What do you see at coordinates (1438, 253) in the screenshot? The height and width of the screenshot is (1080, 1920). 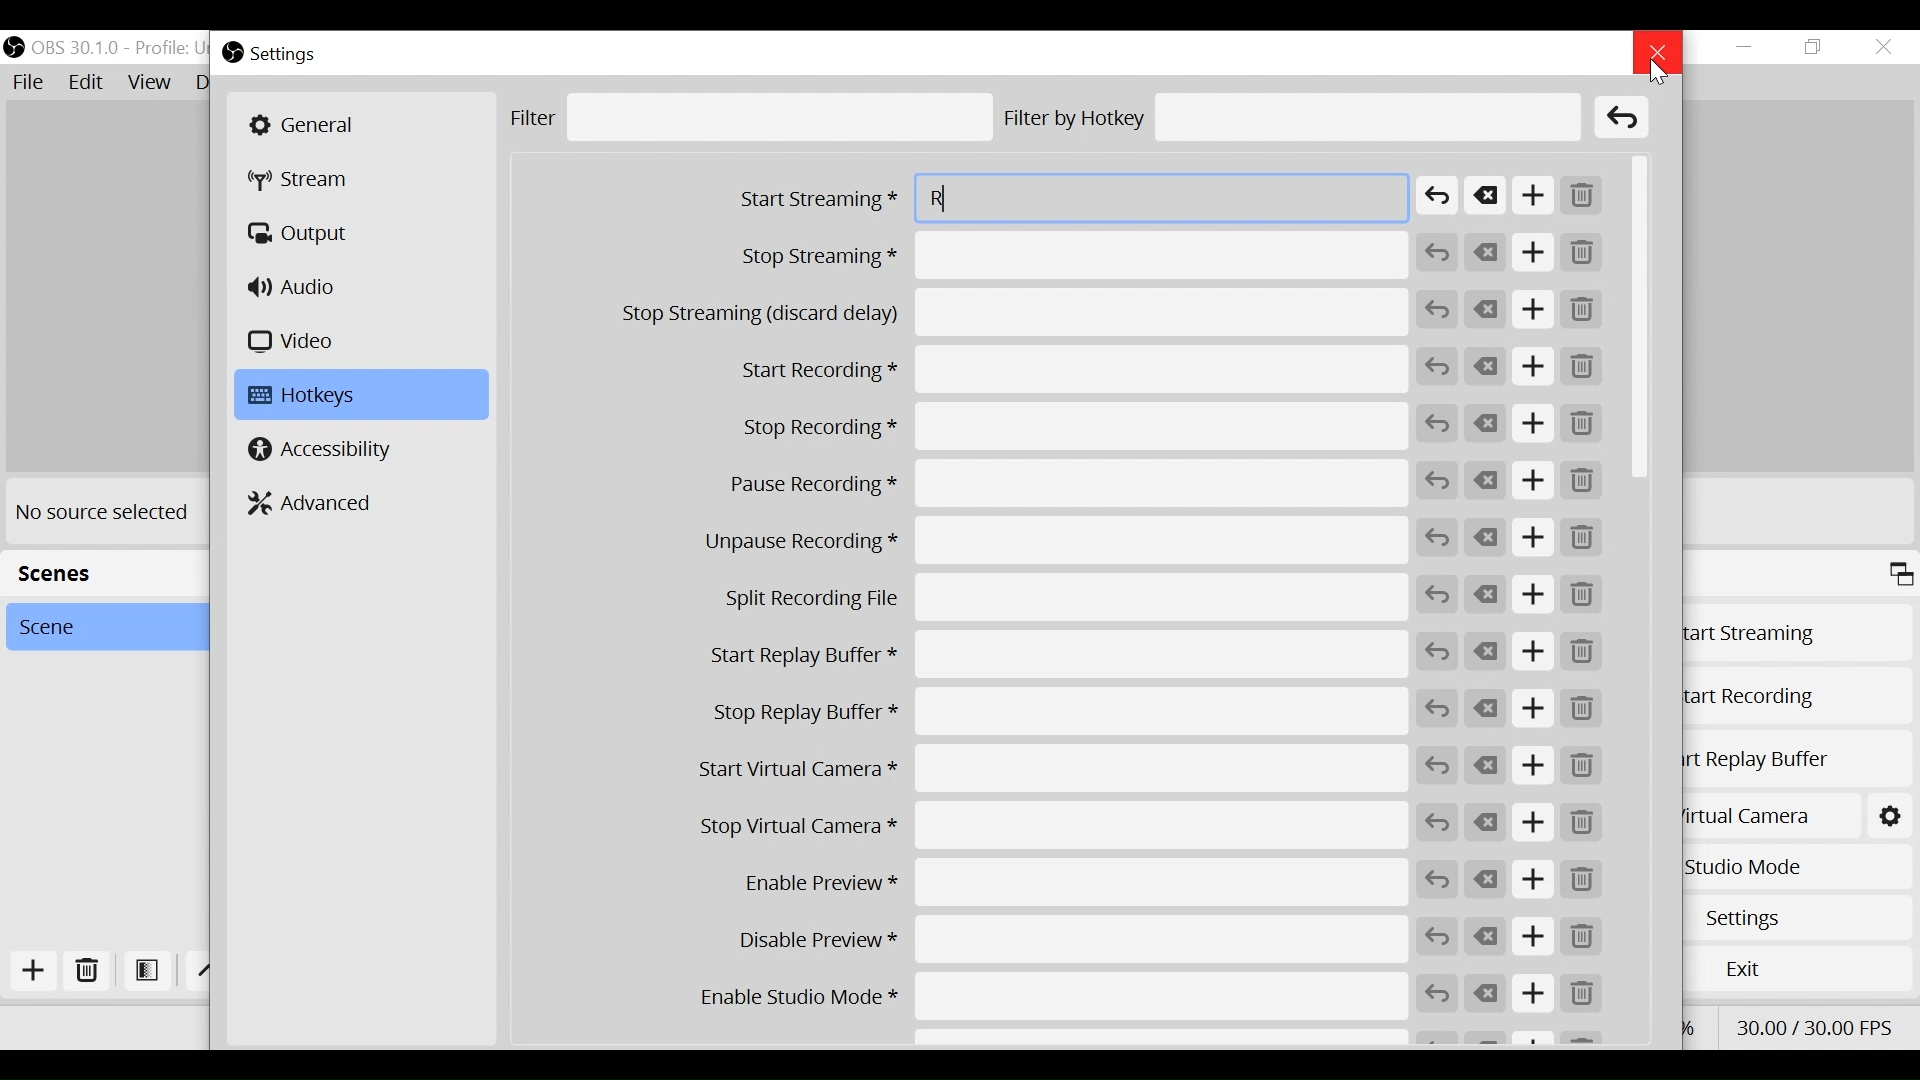 I see `Revert` at bounding box center [1438, 253].